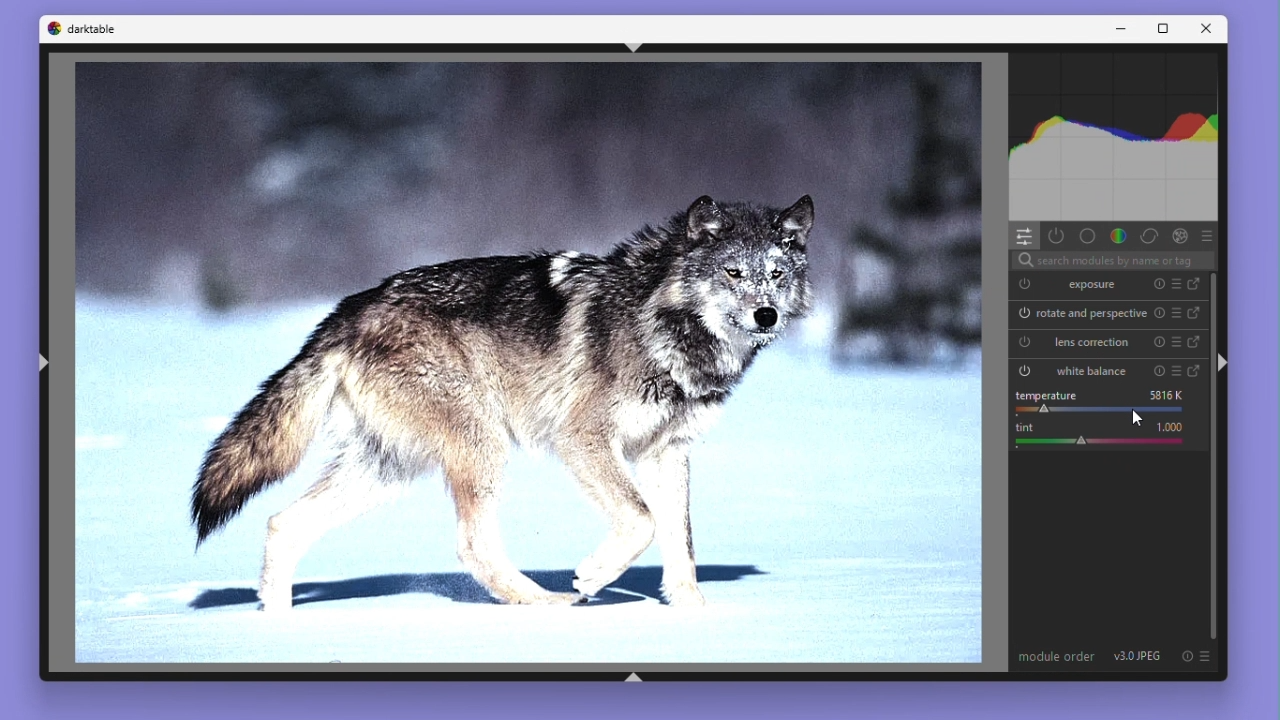  What do you see at coordinates (635, 46) in the screenshot?
I see `Ctrl + shift + t` at bounding box center [635, 46].